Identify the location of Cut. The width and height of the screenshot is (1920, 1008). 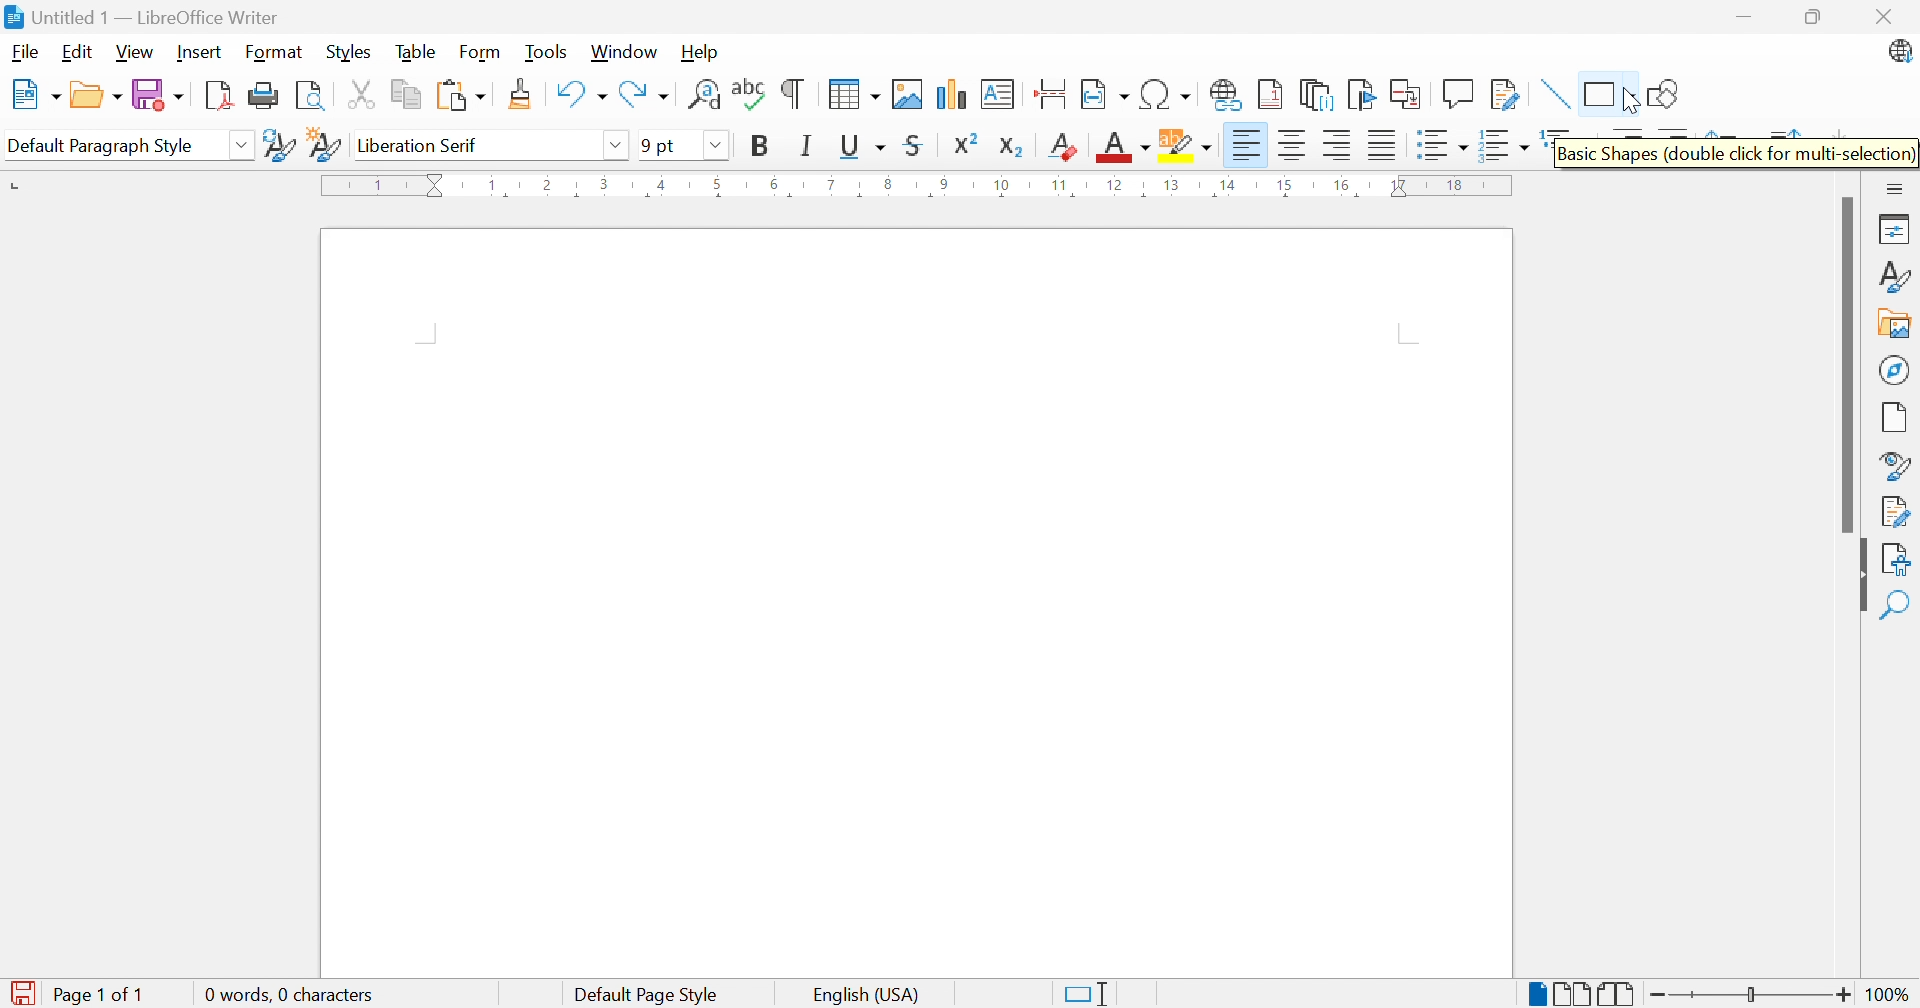
(361, 95).